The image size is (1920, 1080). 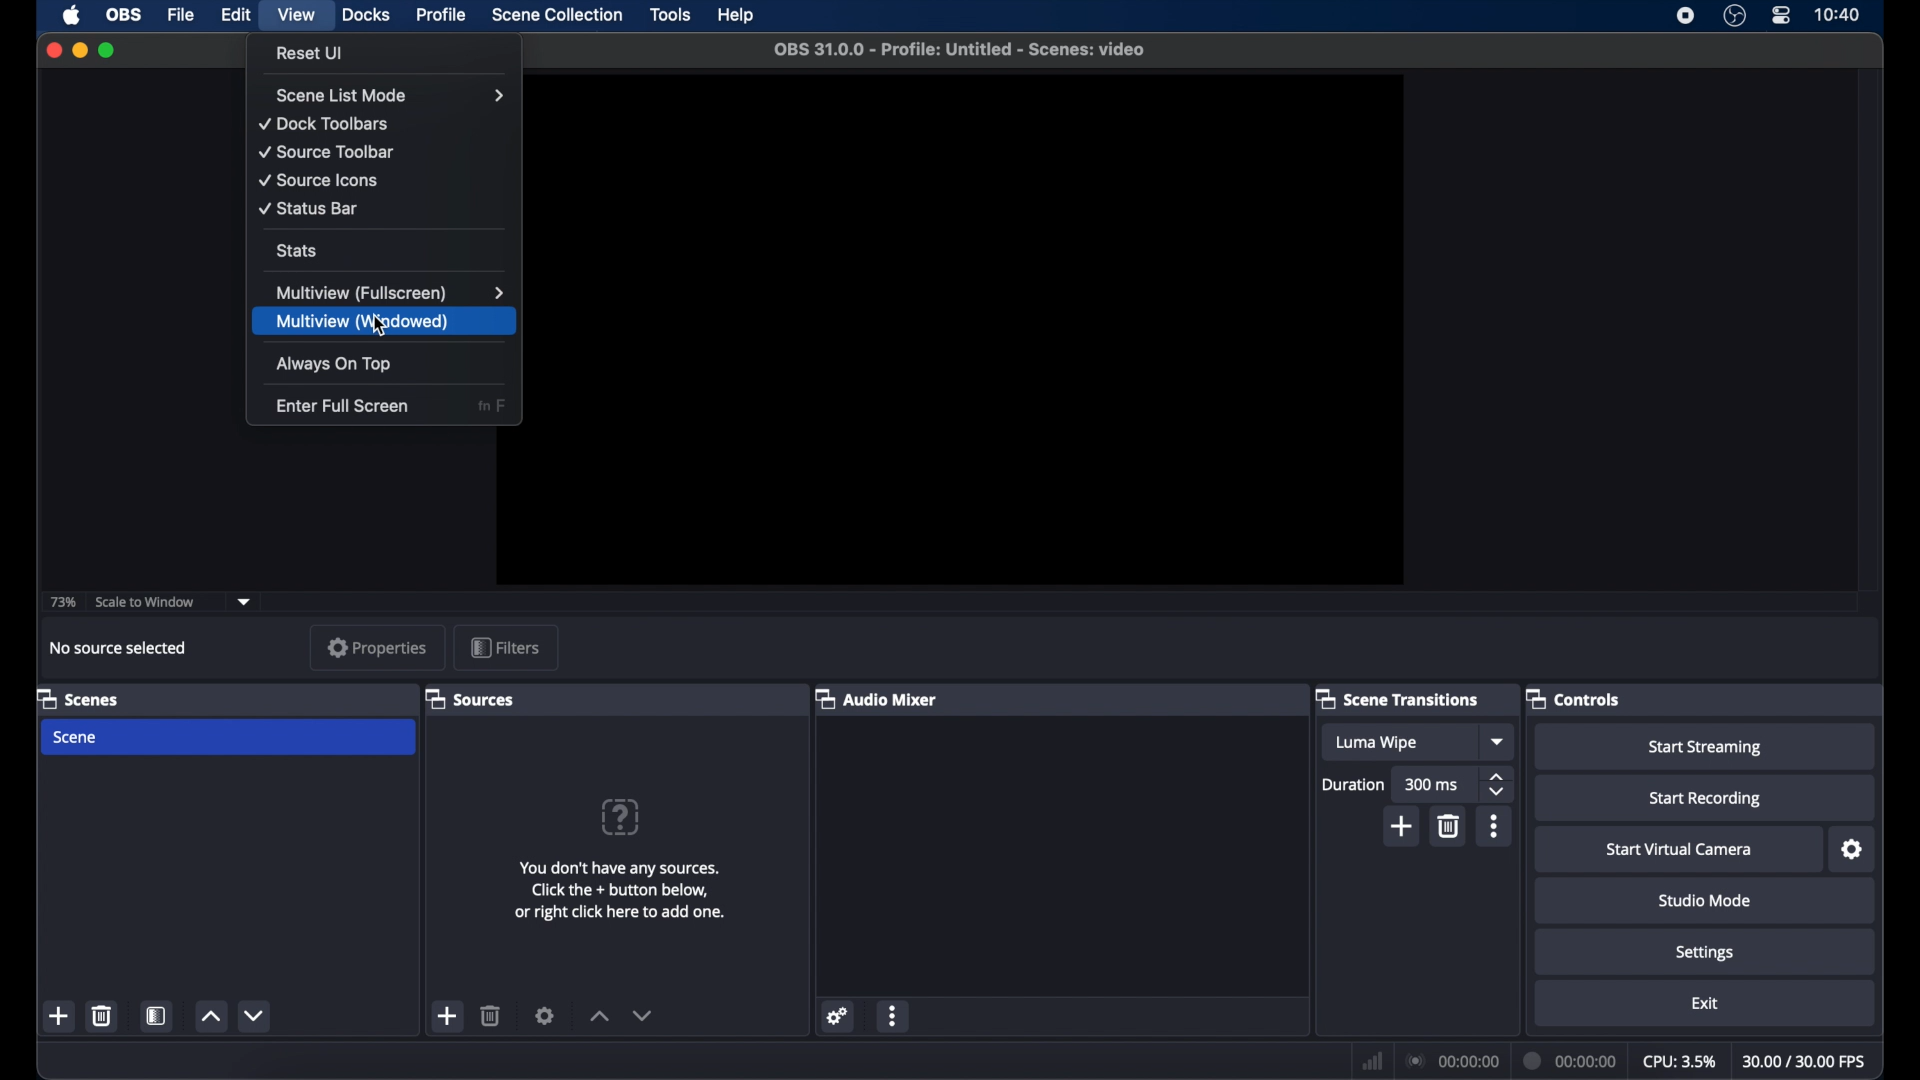 I want to click on help, so click(x=738, y=16).